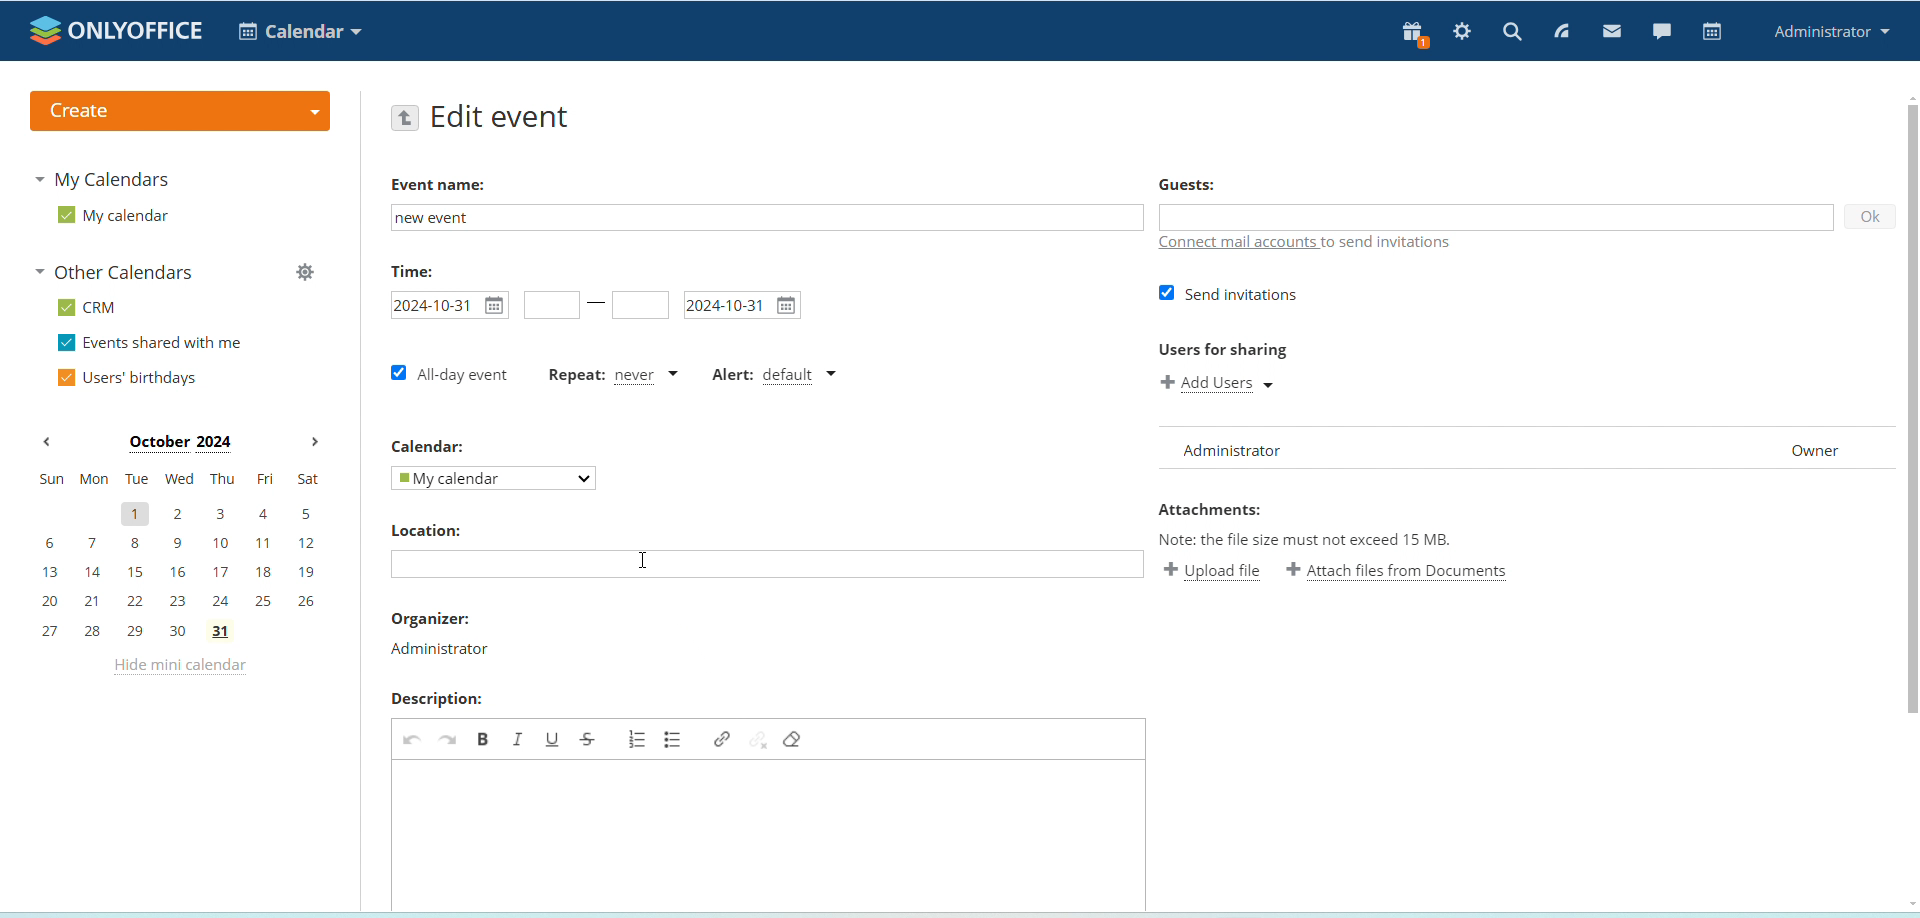 The width and height of the screenshot is (1920, 918). Describe the element at coordinates (314, 443) in the screenshot. I see `next month` at that location.